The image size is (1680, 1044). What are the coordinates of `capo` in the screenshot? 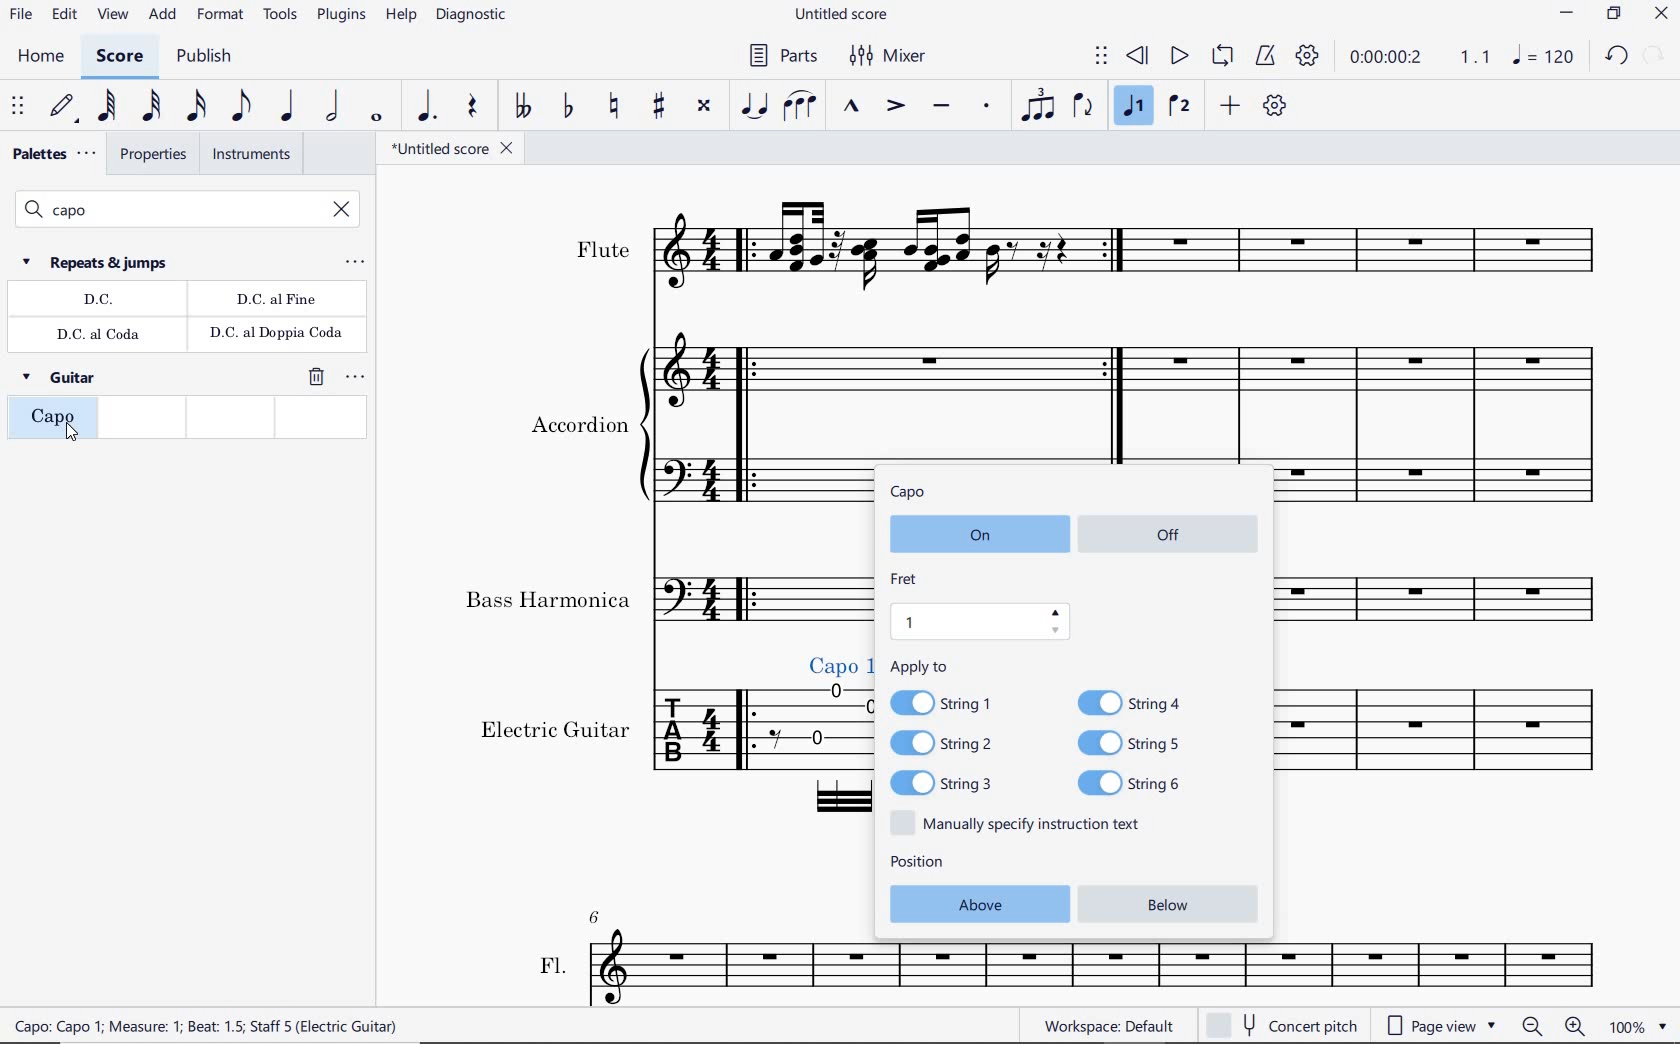 It's located at (912, 493).